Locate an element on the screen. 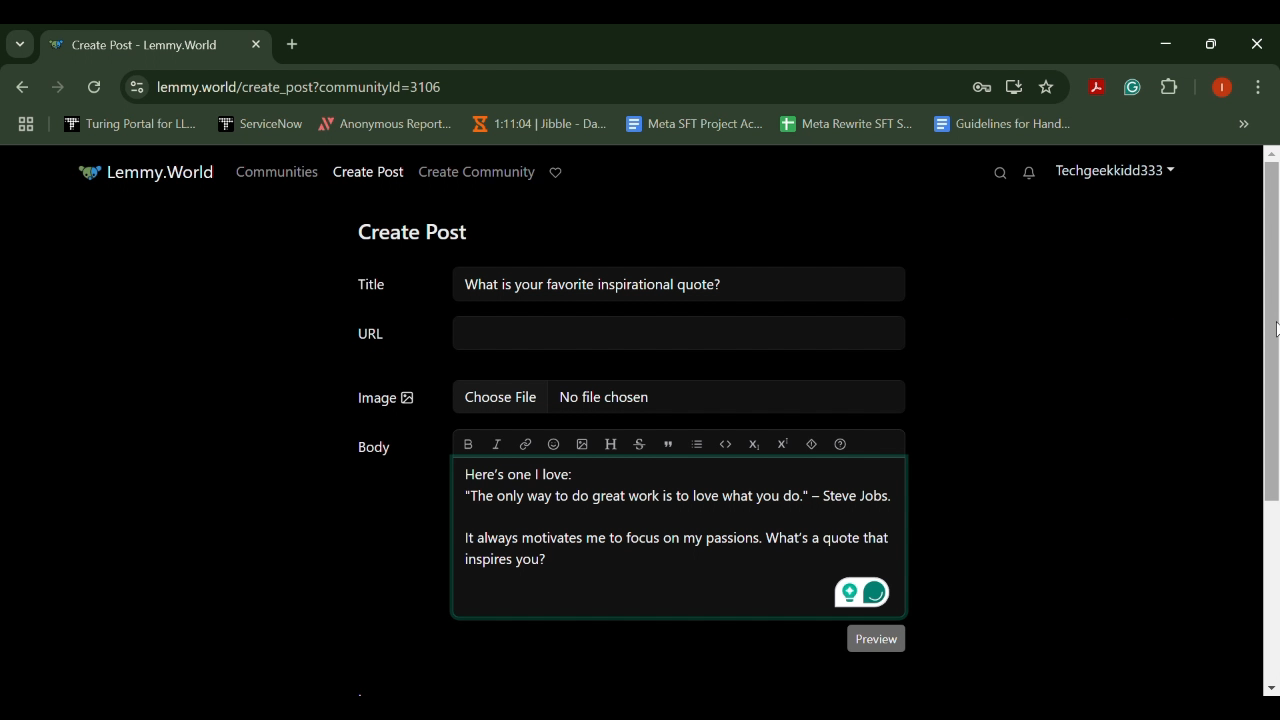 The width and height of the screenshot is (1280, 720). Options is located at coordinates (1258, 89).